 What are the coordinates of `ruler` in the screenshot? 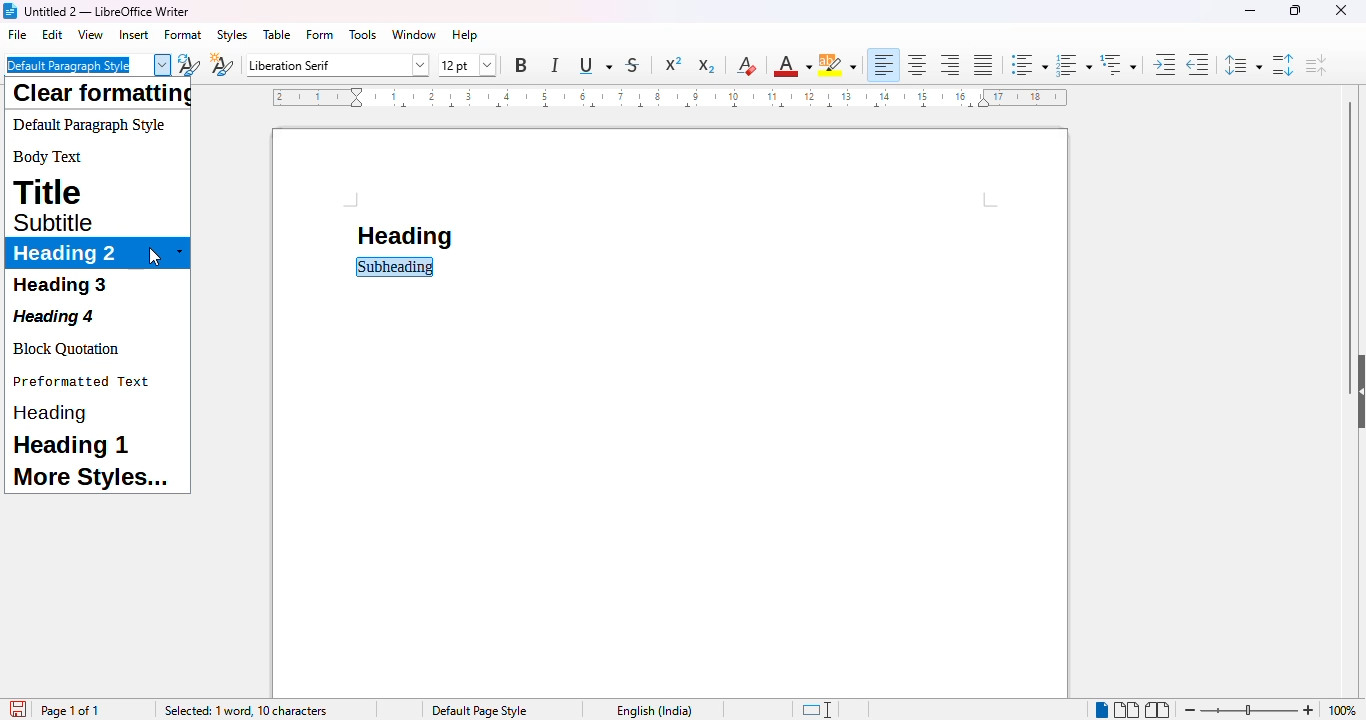 It's located at (670, 97).